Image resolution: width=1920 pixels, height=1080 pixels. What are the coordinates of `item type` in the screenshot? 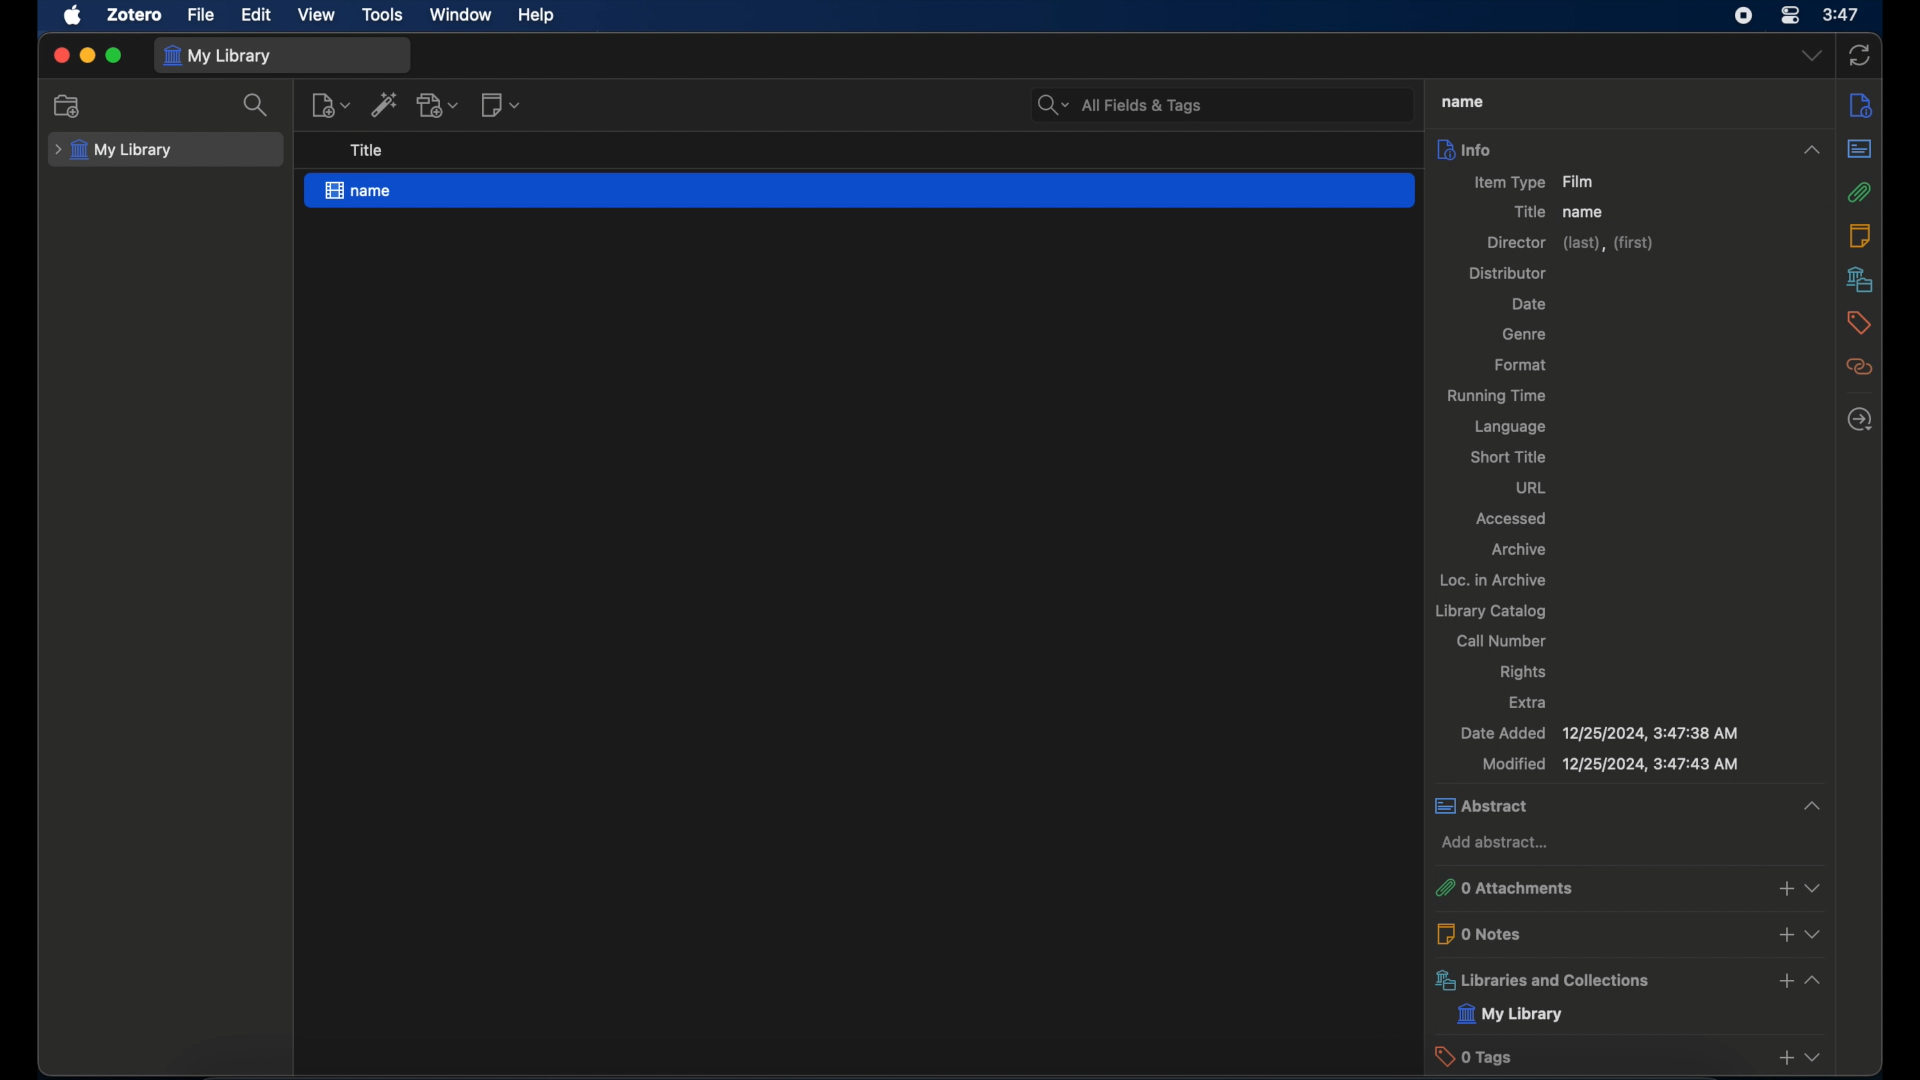 It's located at (1532, 181).